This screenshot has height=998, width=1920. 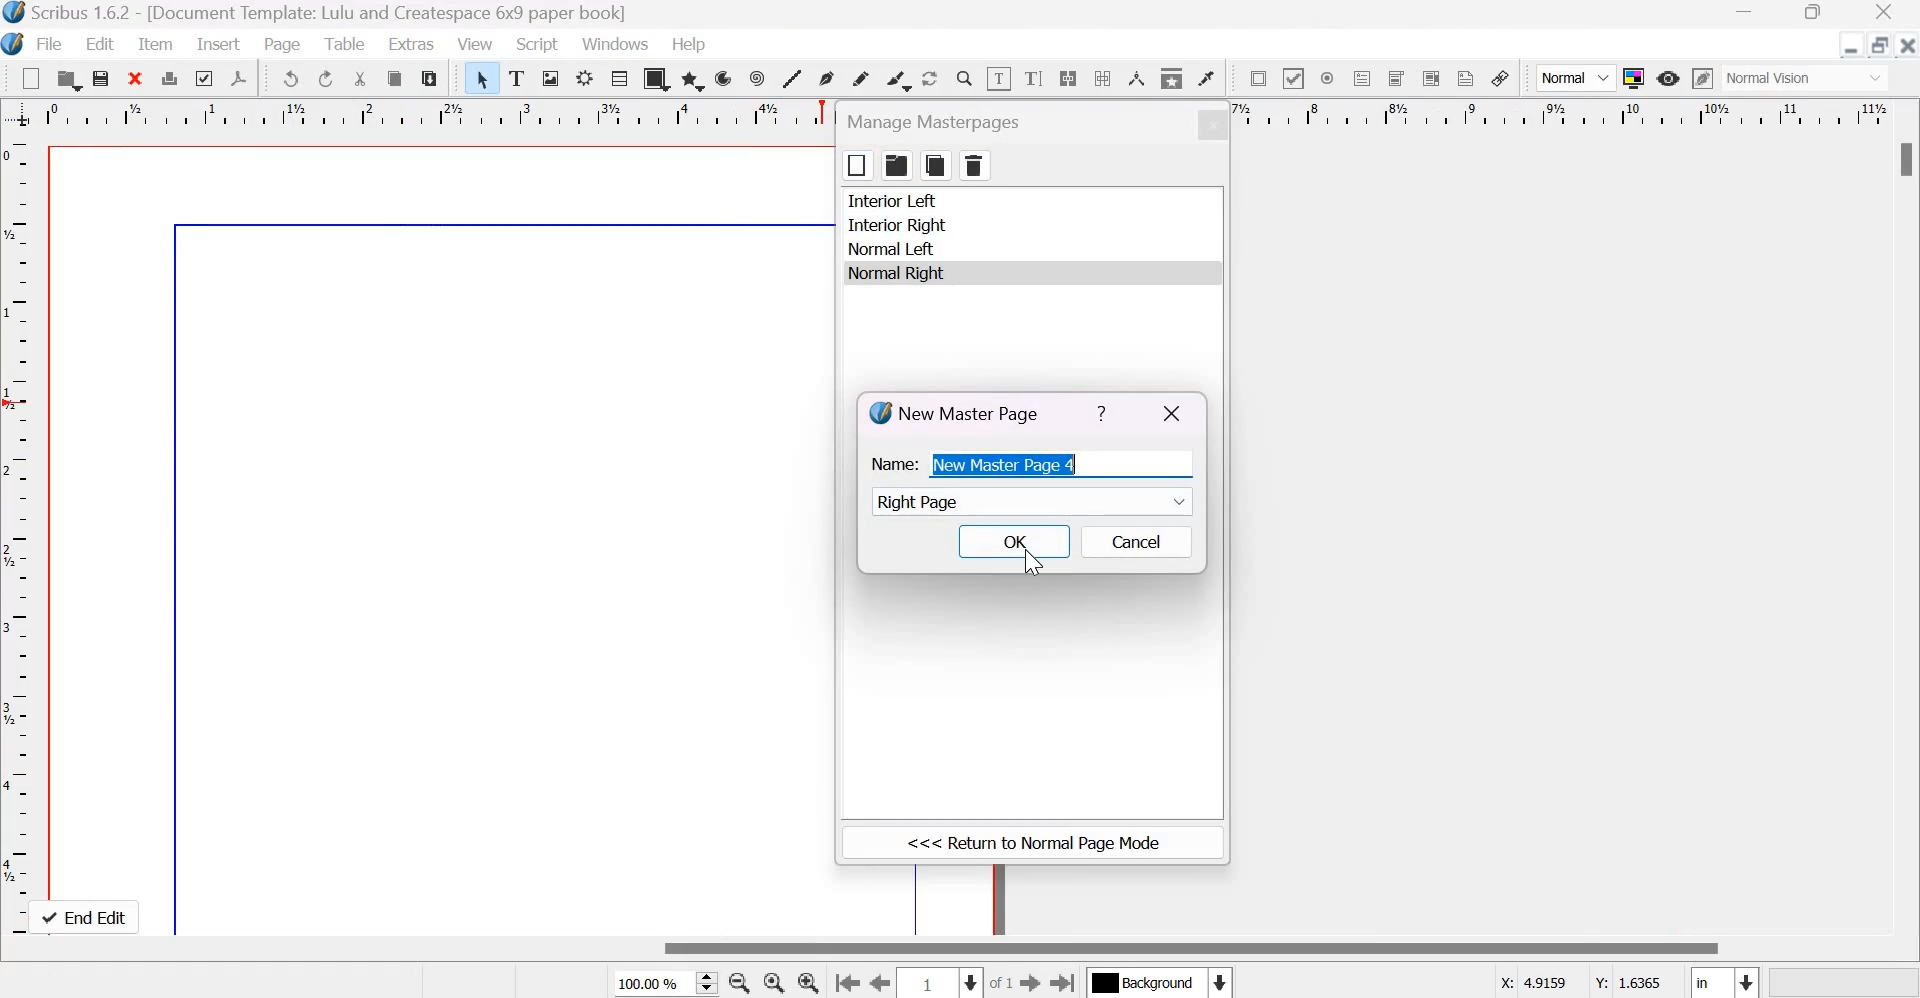 What do you see at coordinates (896, 463) in the screenshot?
I see `Name:` at bounding box center [896, 463].